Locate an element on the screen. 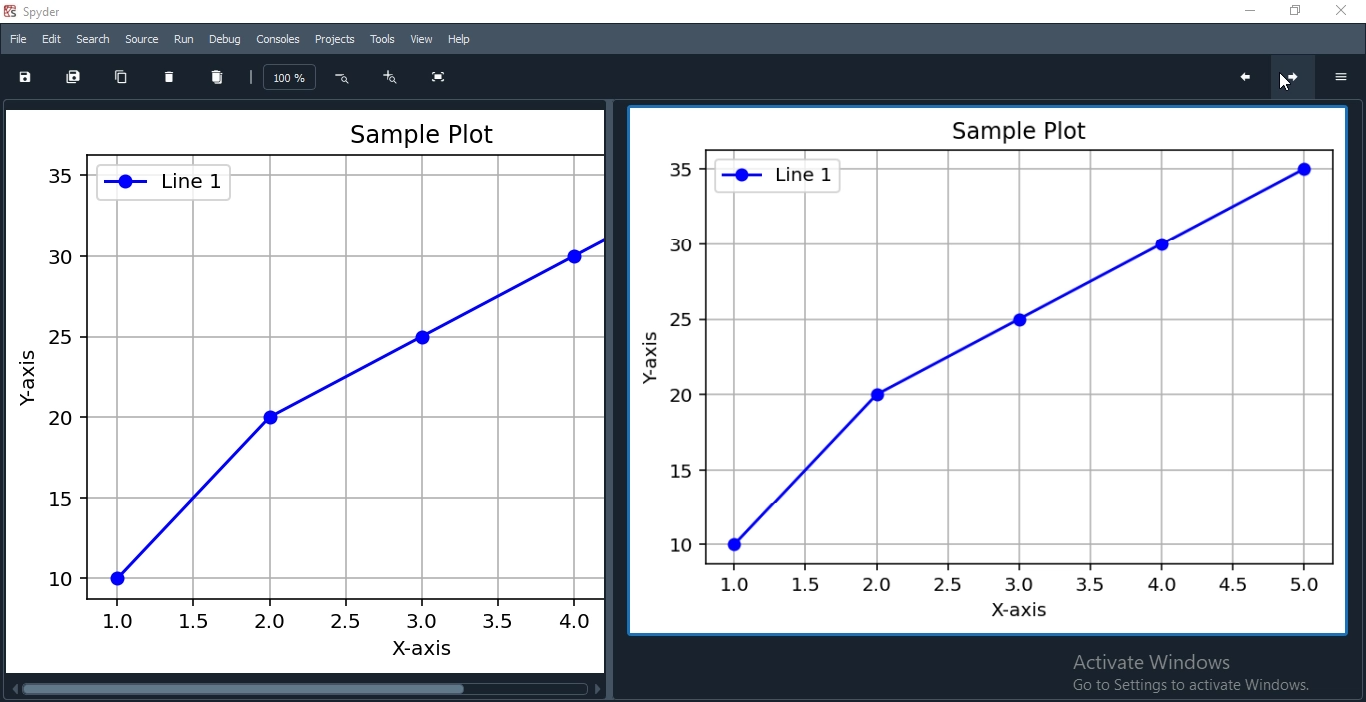 The width and height of the screenshot is (1366, 702). Search is located at coordinates (92, 39).